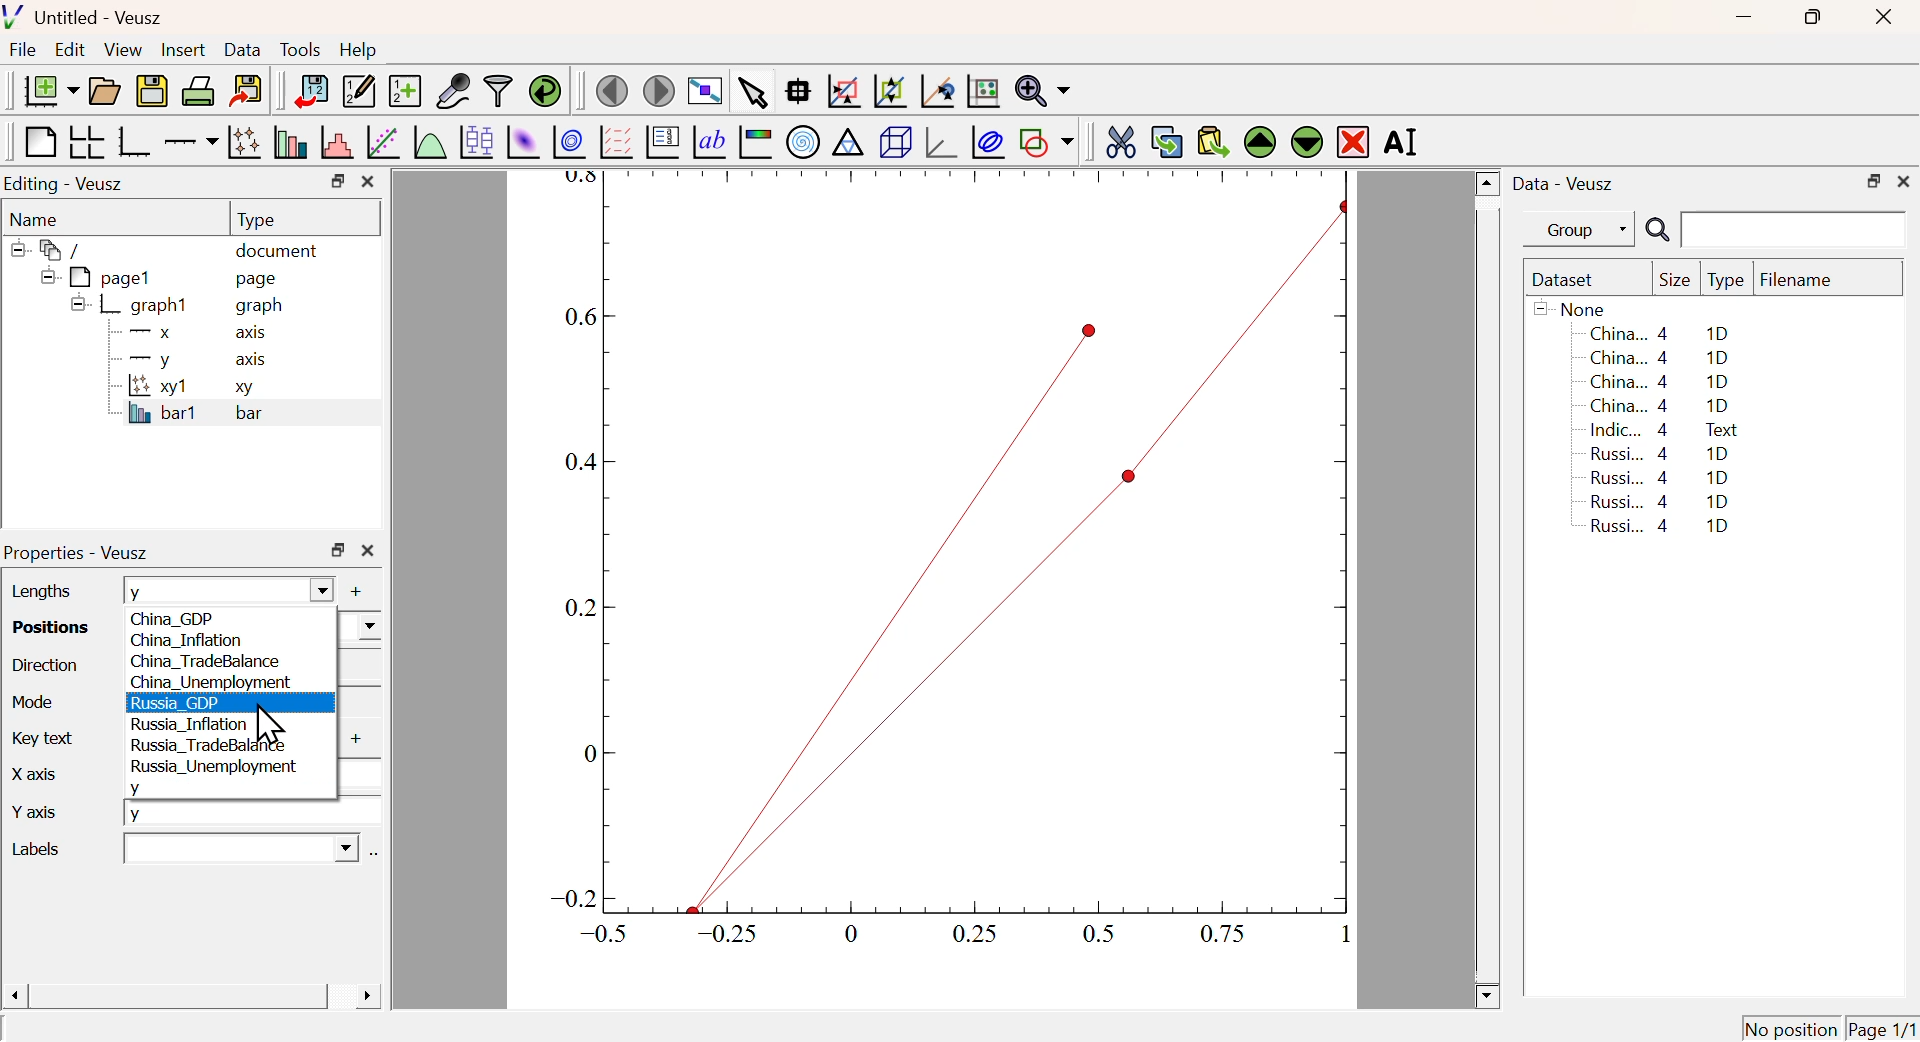 The width and height of the screenshot is (1920, 1042). I want to click on Dataset, so click(1567, 281).